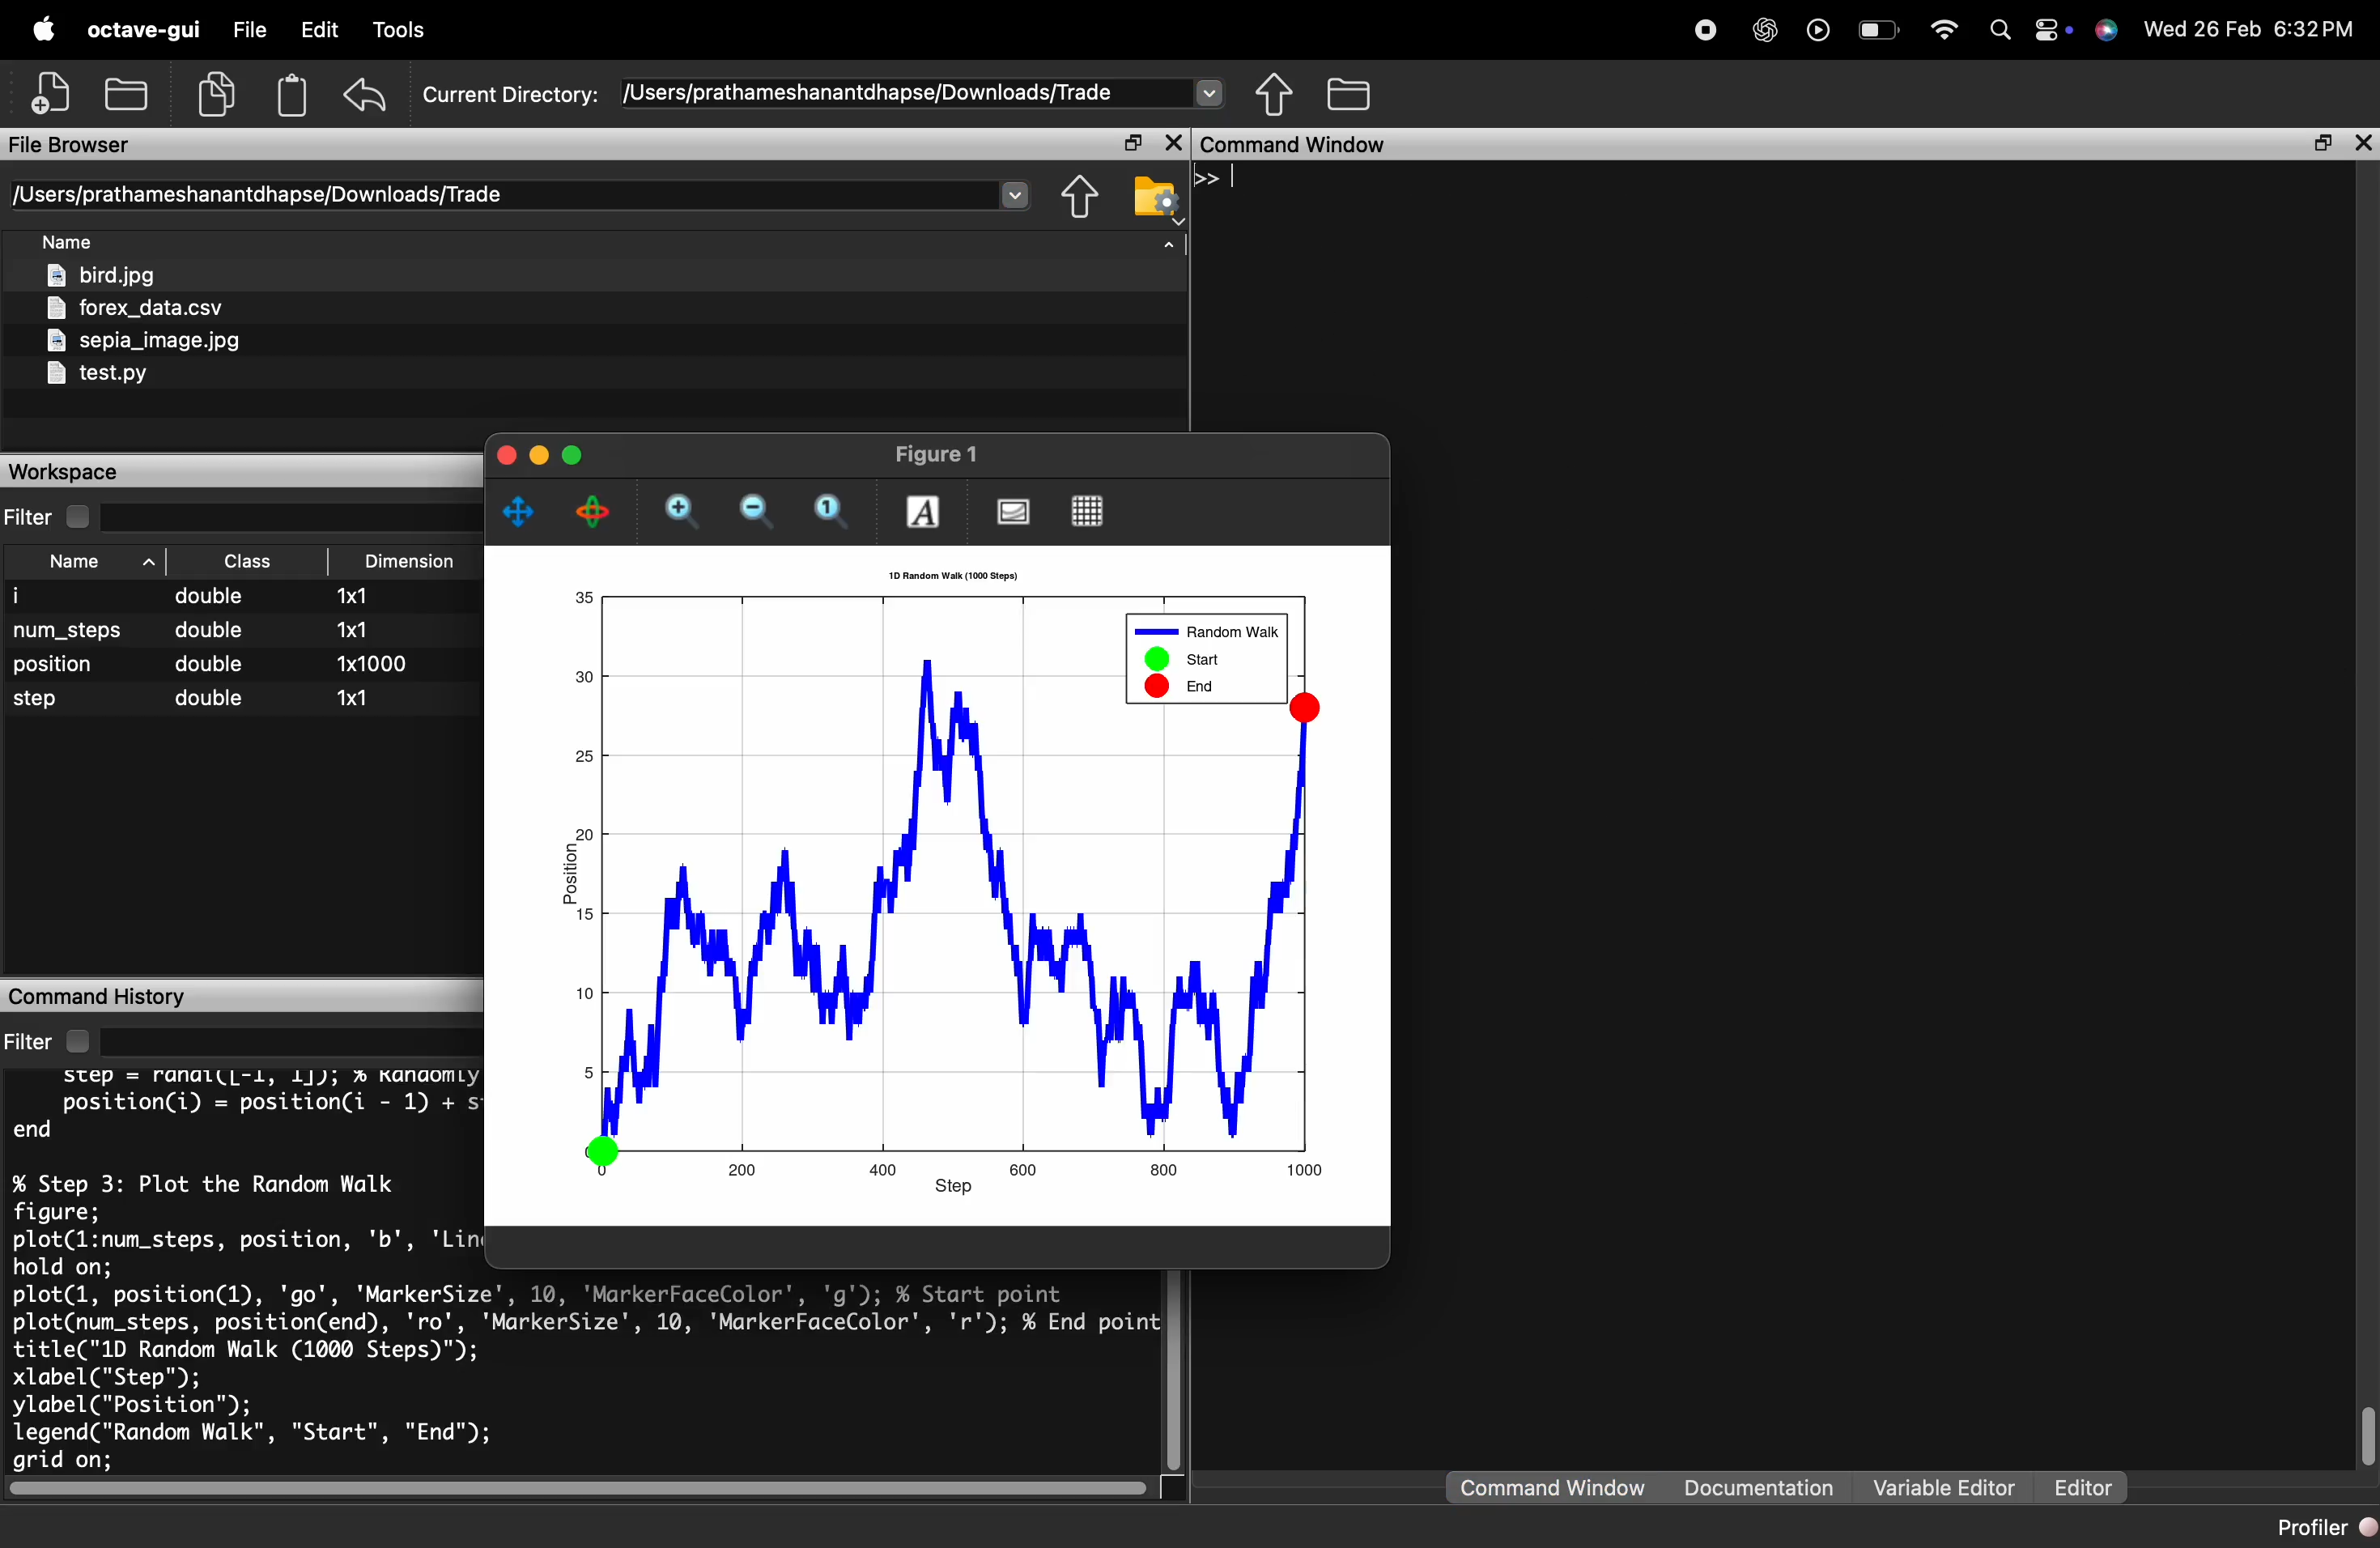 The height and width of the screenshot is (1548, 2380). Describe the element at coordinates (1130, 144) in the screenshot. I see `maximize` at that location.